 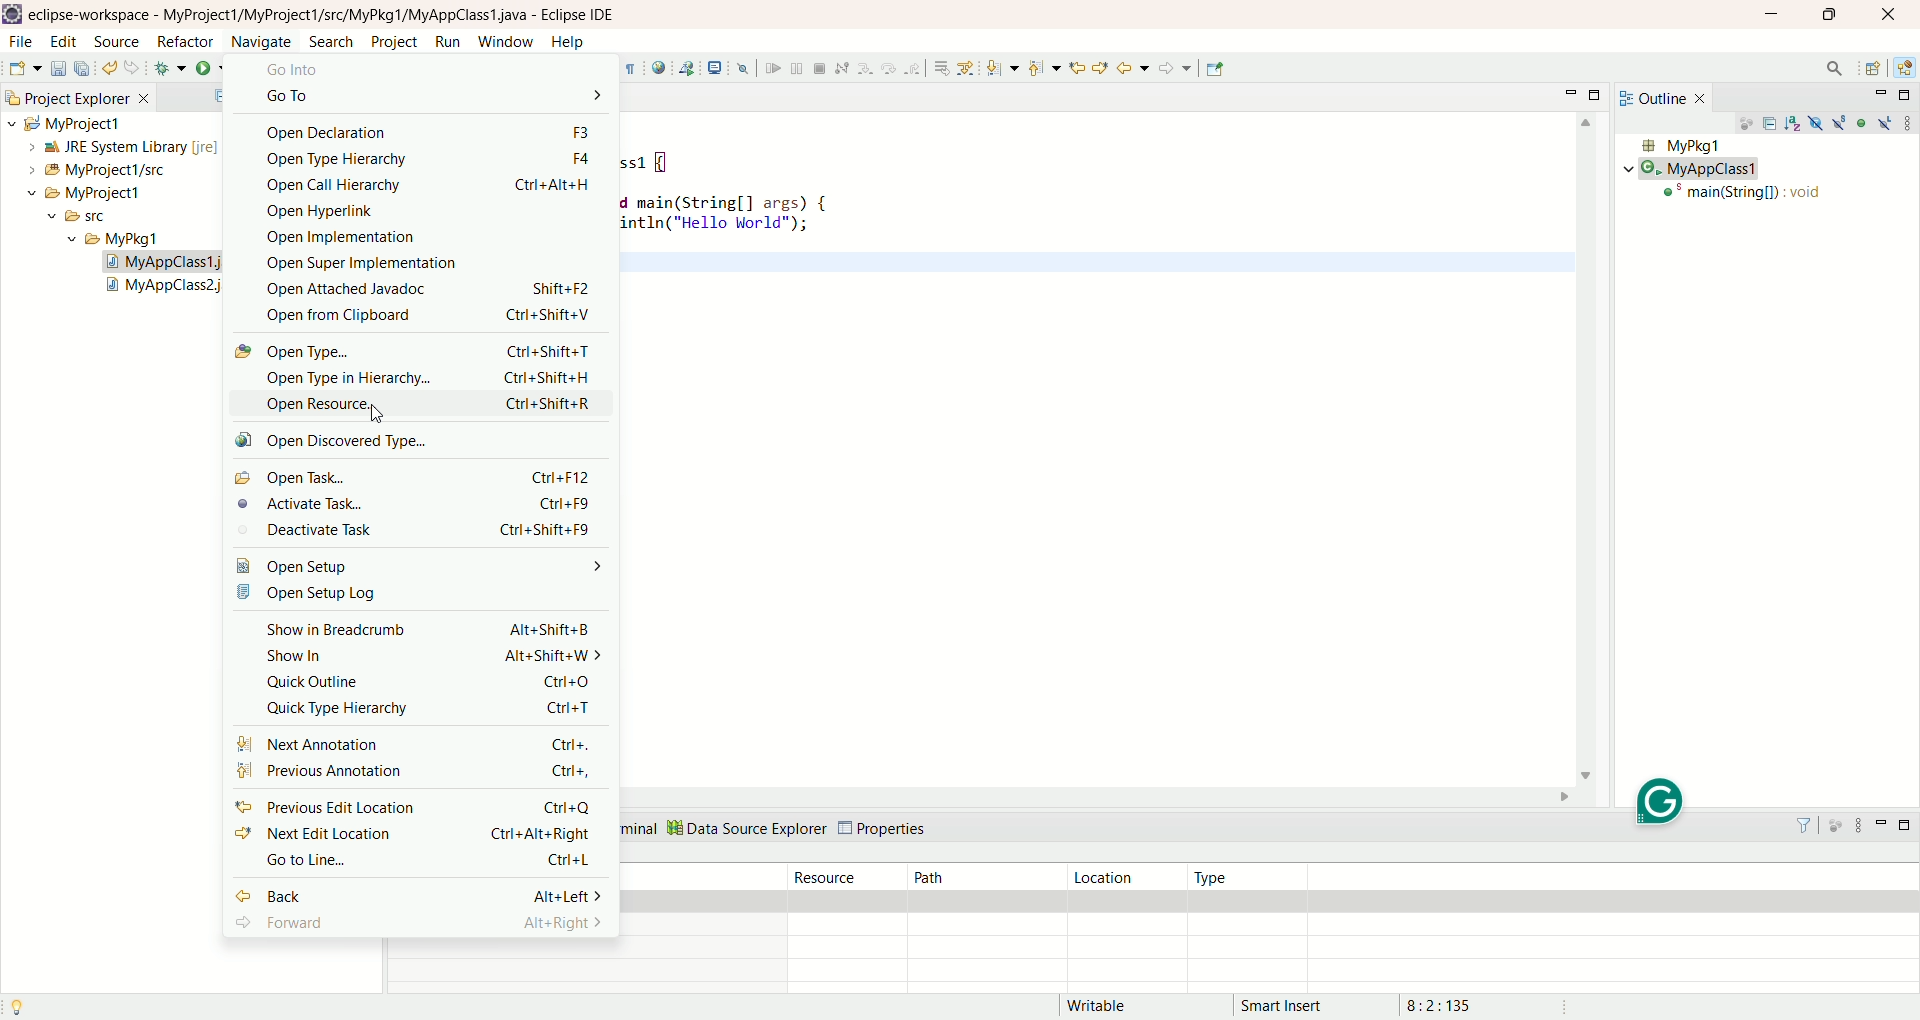 What do you see at coordinates (168, 289) in the screenshot?
I see `MyAppClass2.j` at bounding box center [168, 289].